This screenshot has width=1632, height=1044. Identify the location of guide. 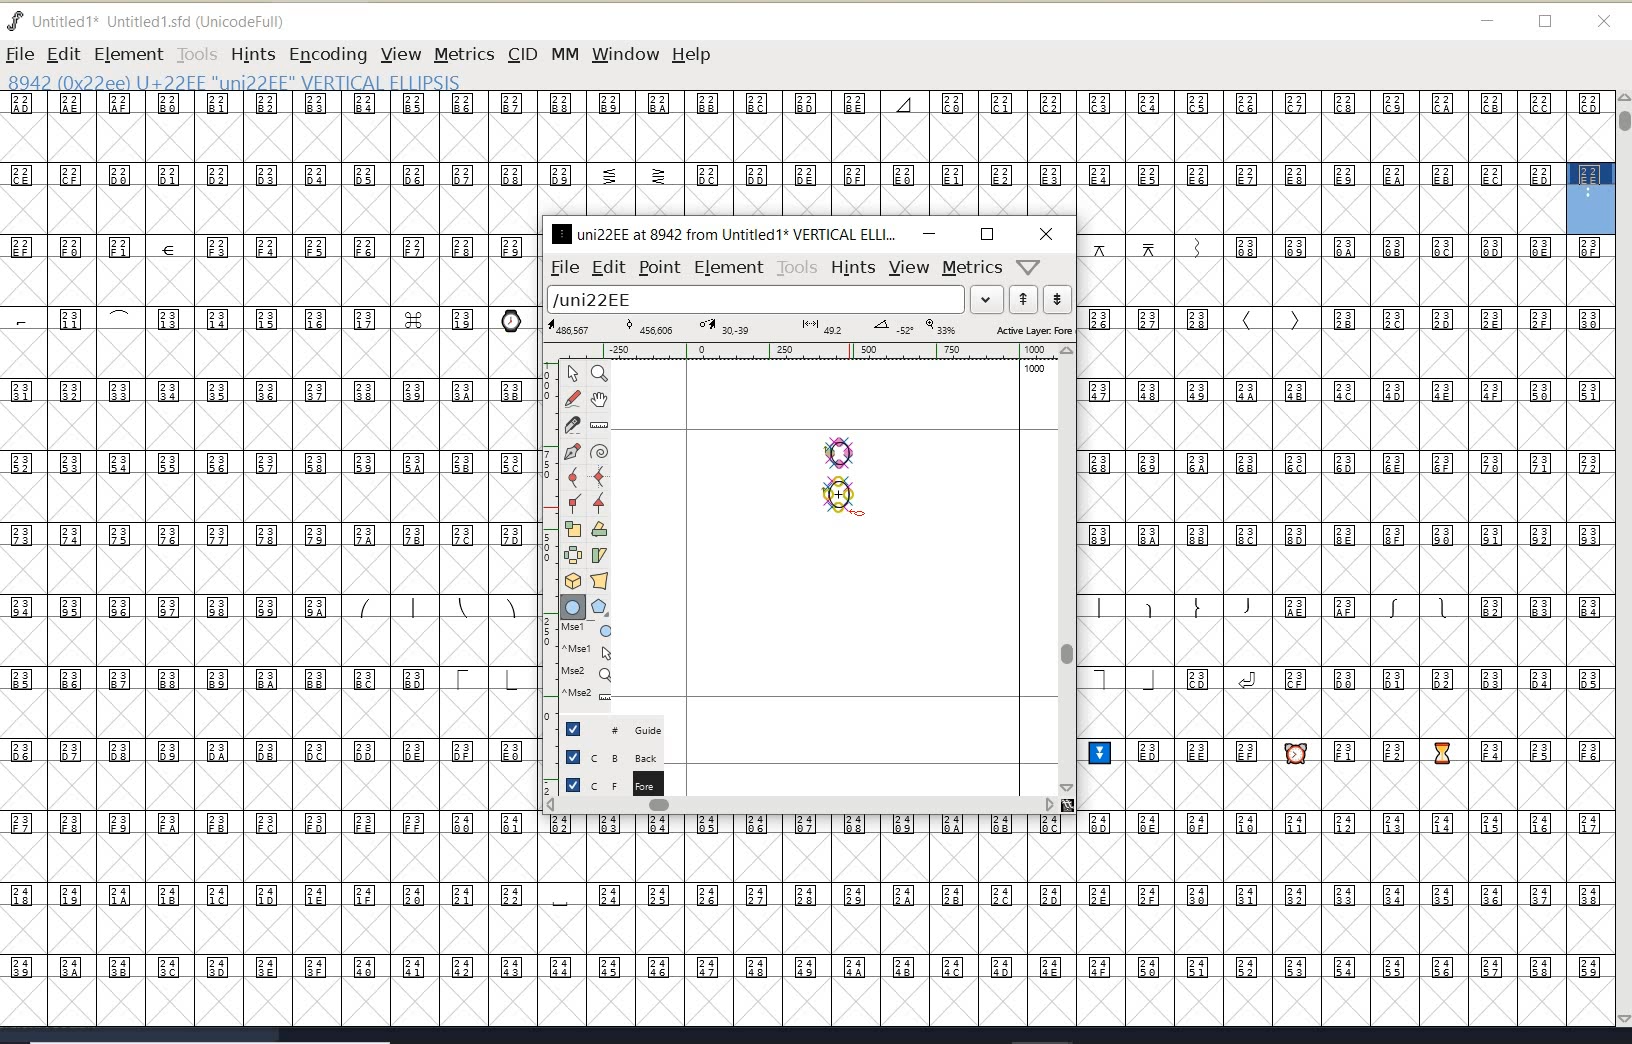
(621, 727).